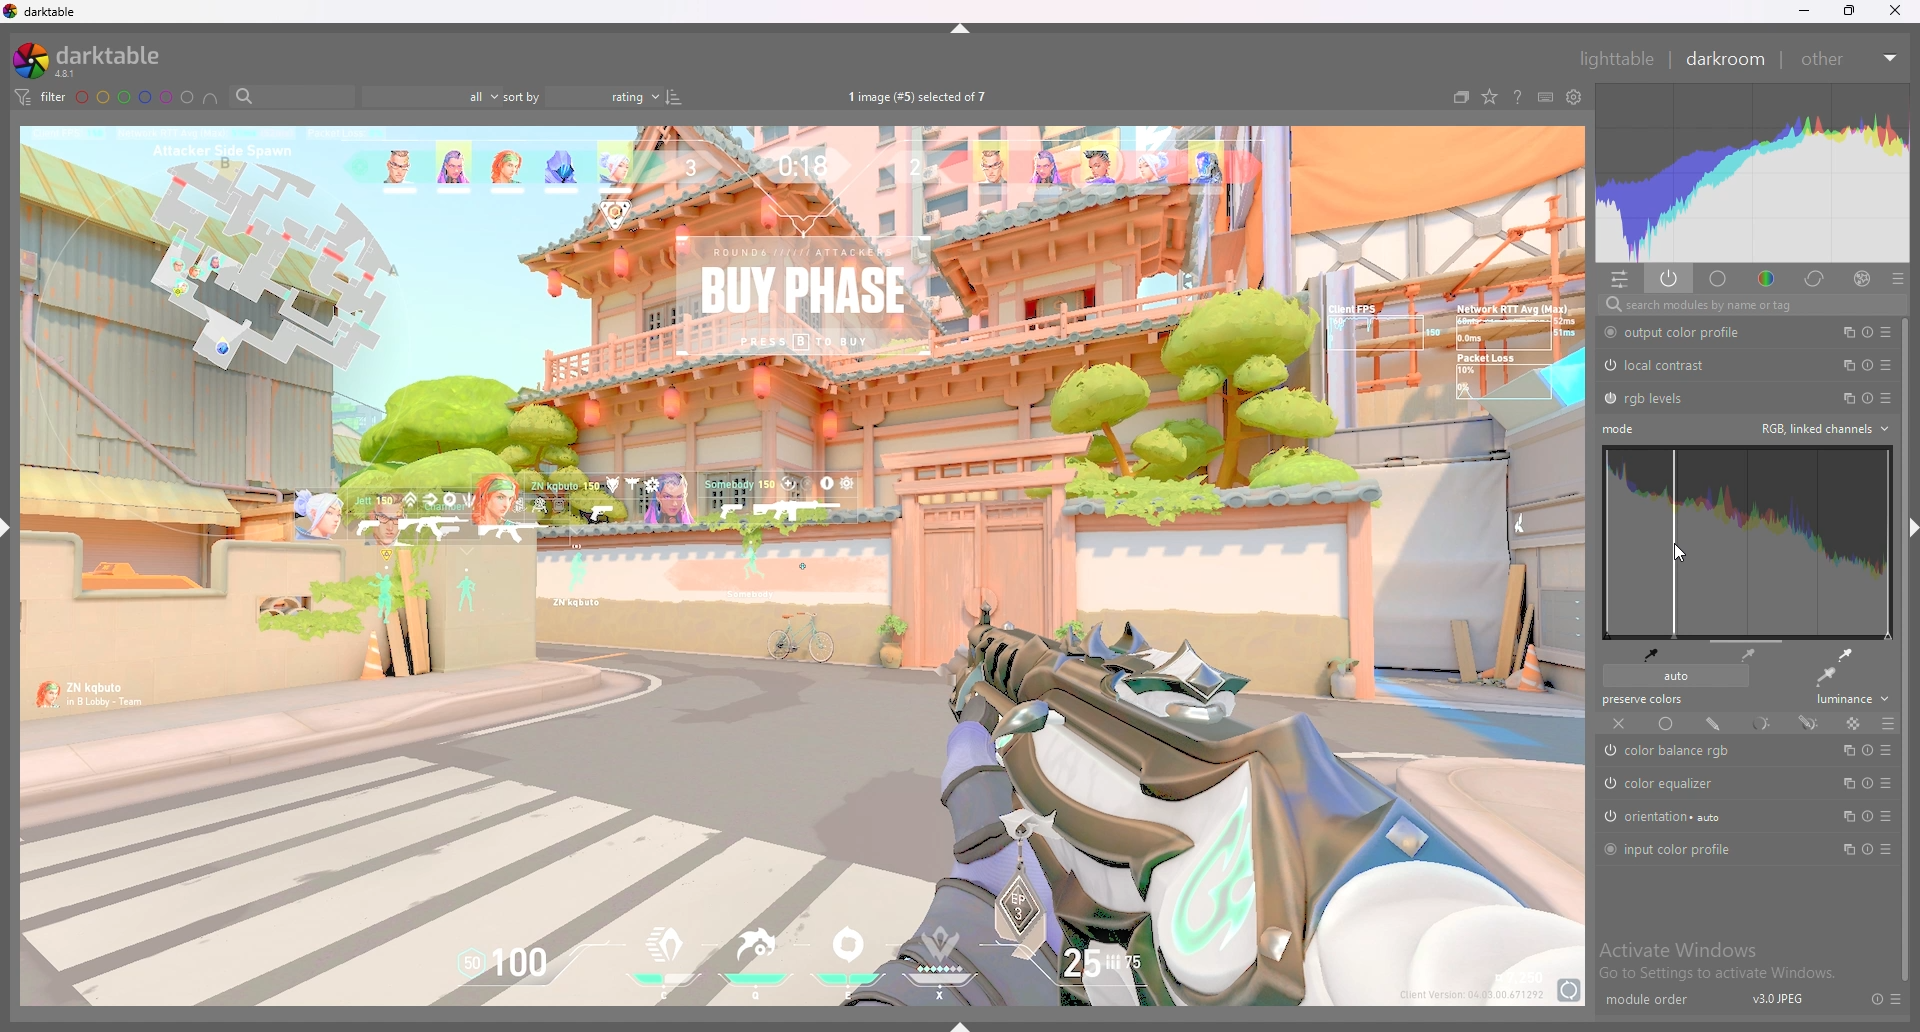  What do you see at coordinates (1809, 722) in the screenshot?
I see `drawn and parametric mask` at bounding box center [1809, 722].